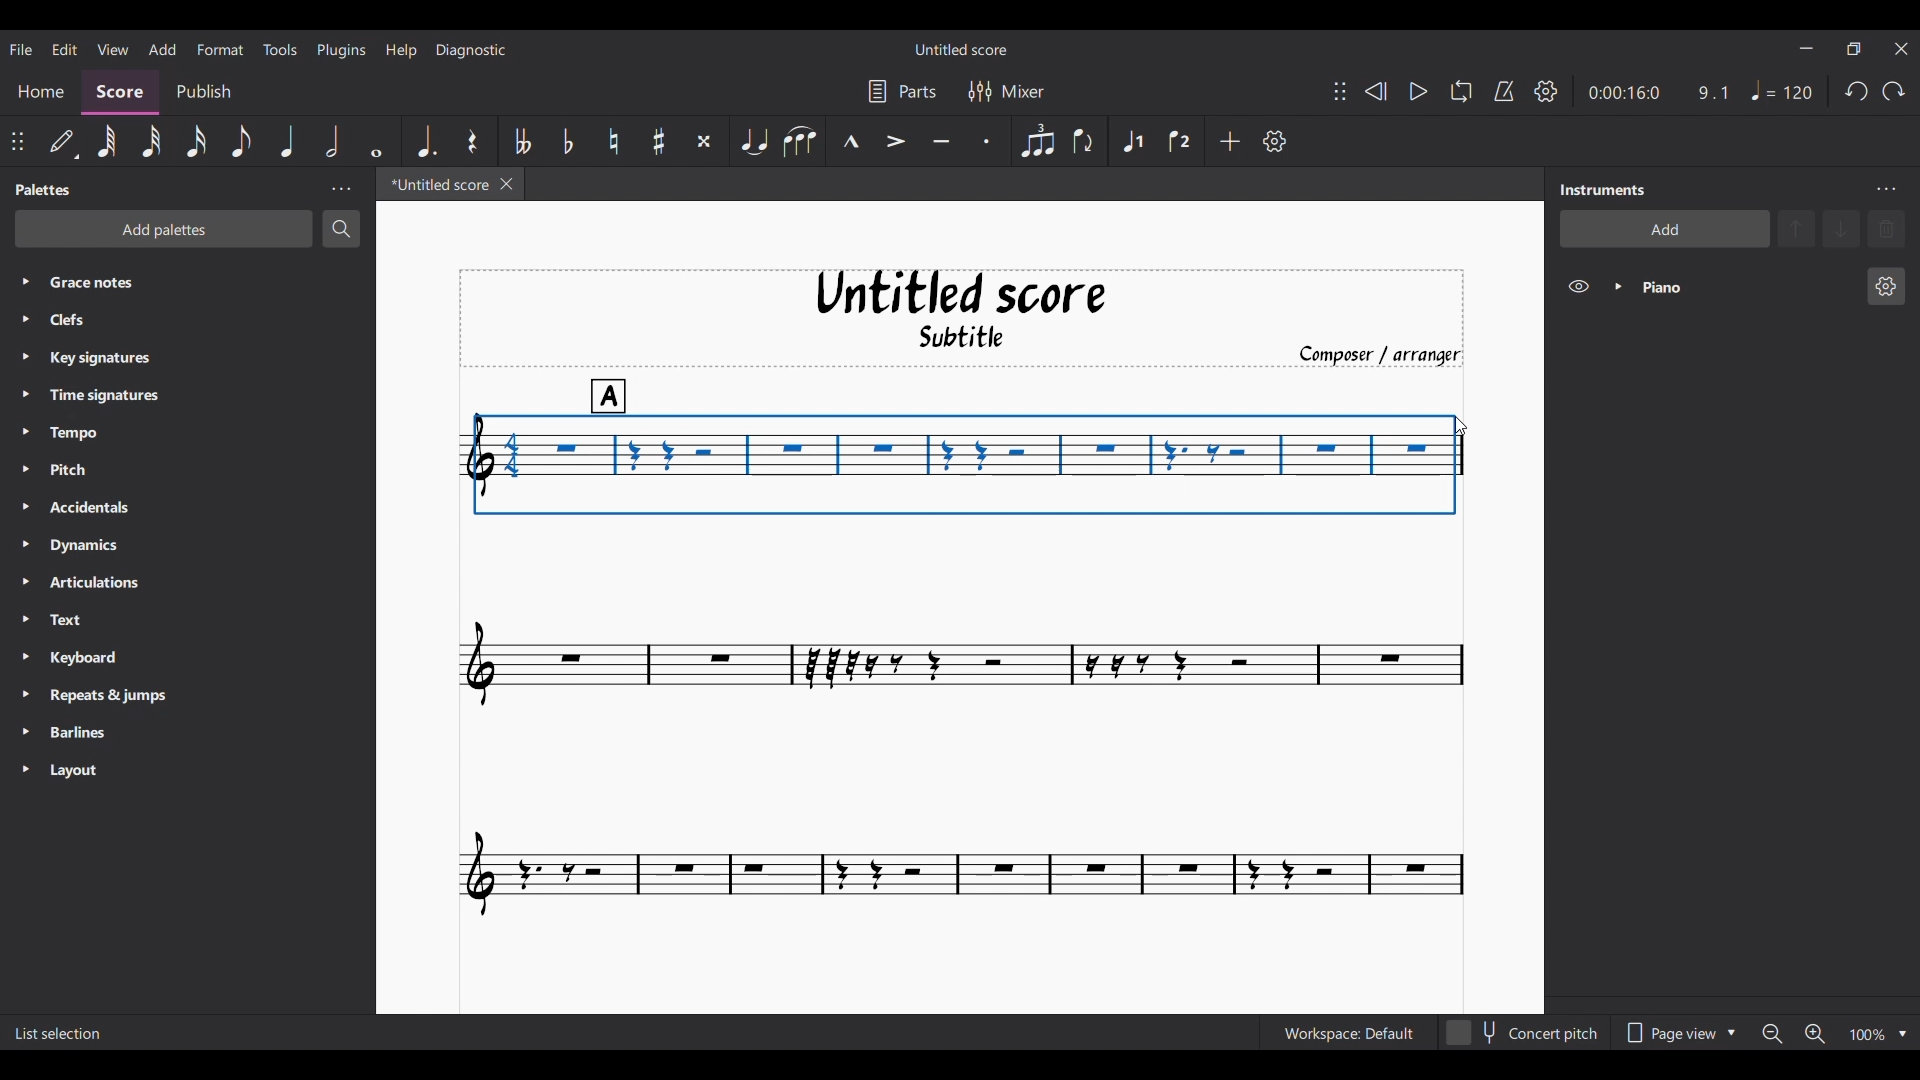  I want to click on Change position of toolbar attached, so click(1340, 91).